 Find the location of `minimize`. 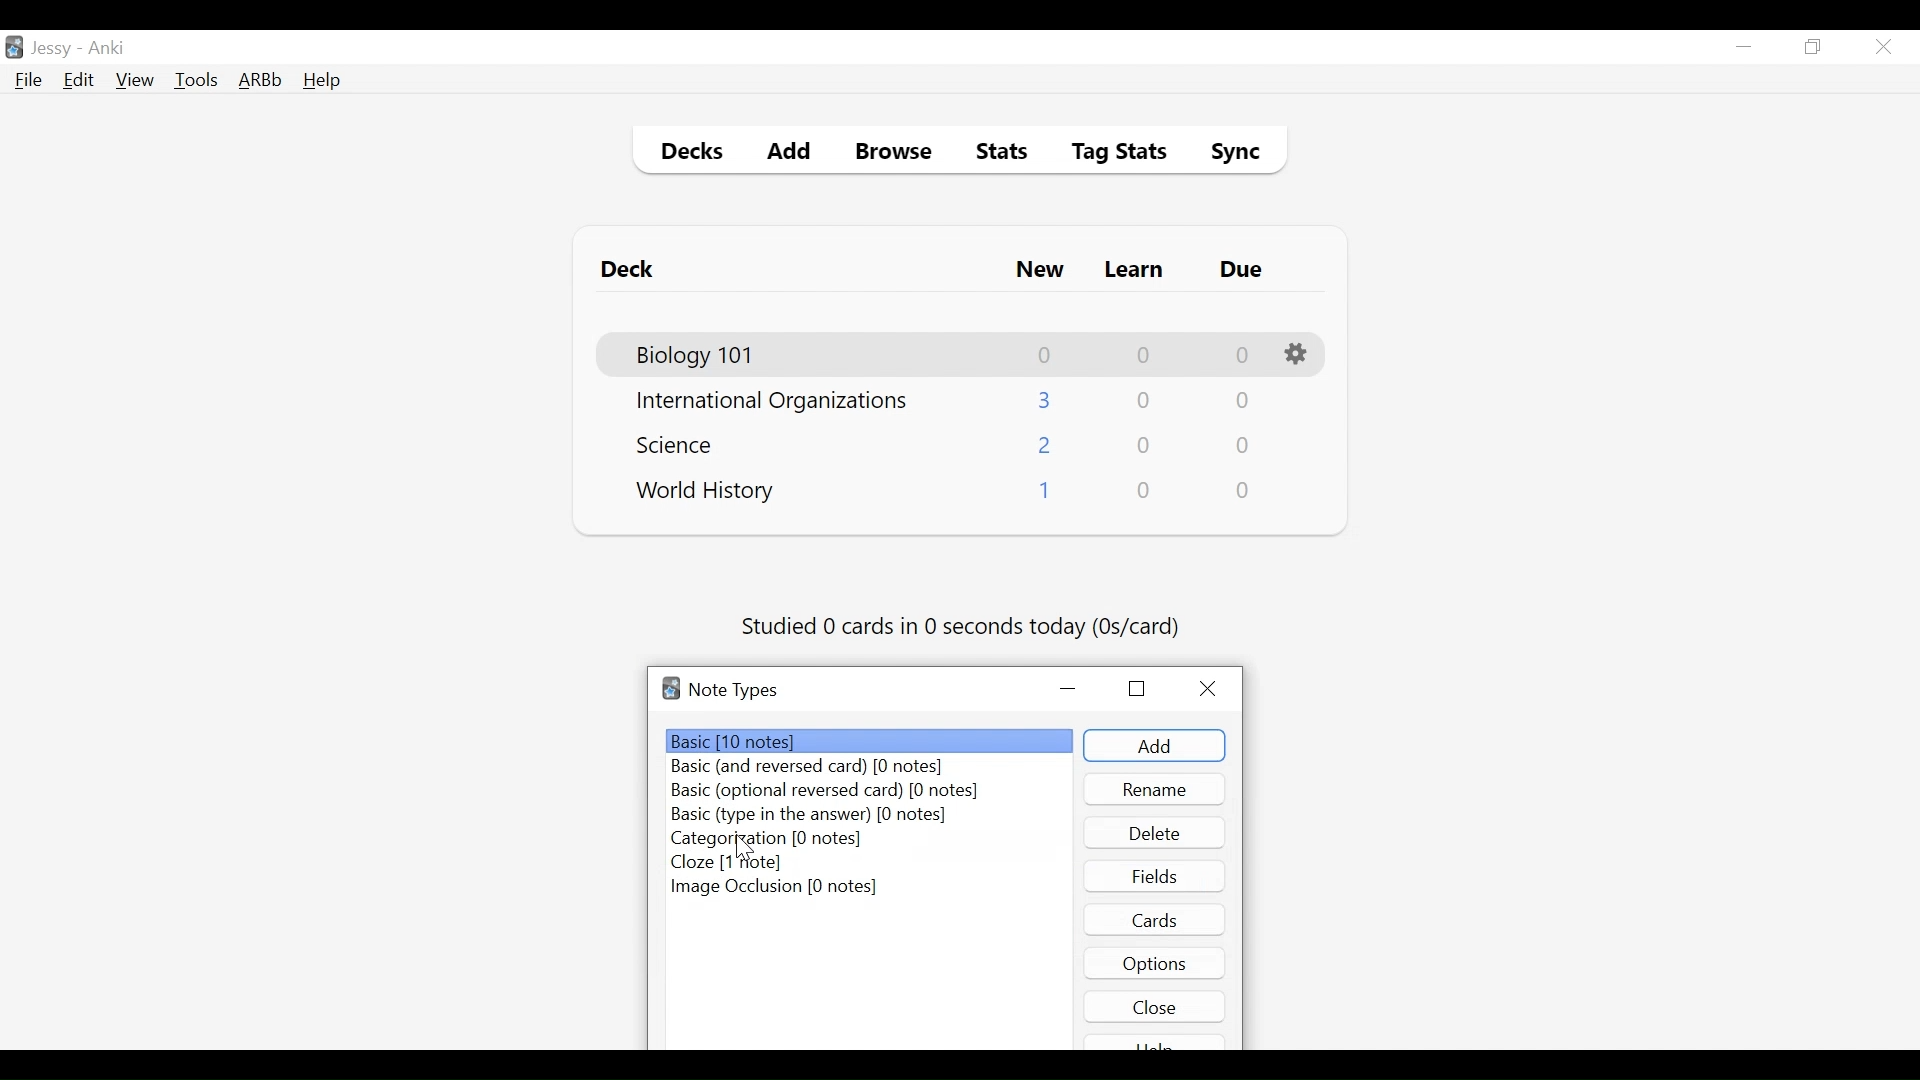

minimize is located at coordinates (1743, 48).